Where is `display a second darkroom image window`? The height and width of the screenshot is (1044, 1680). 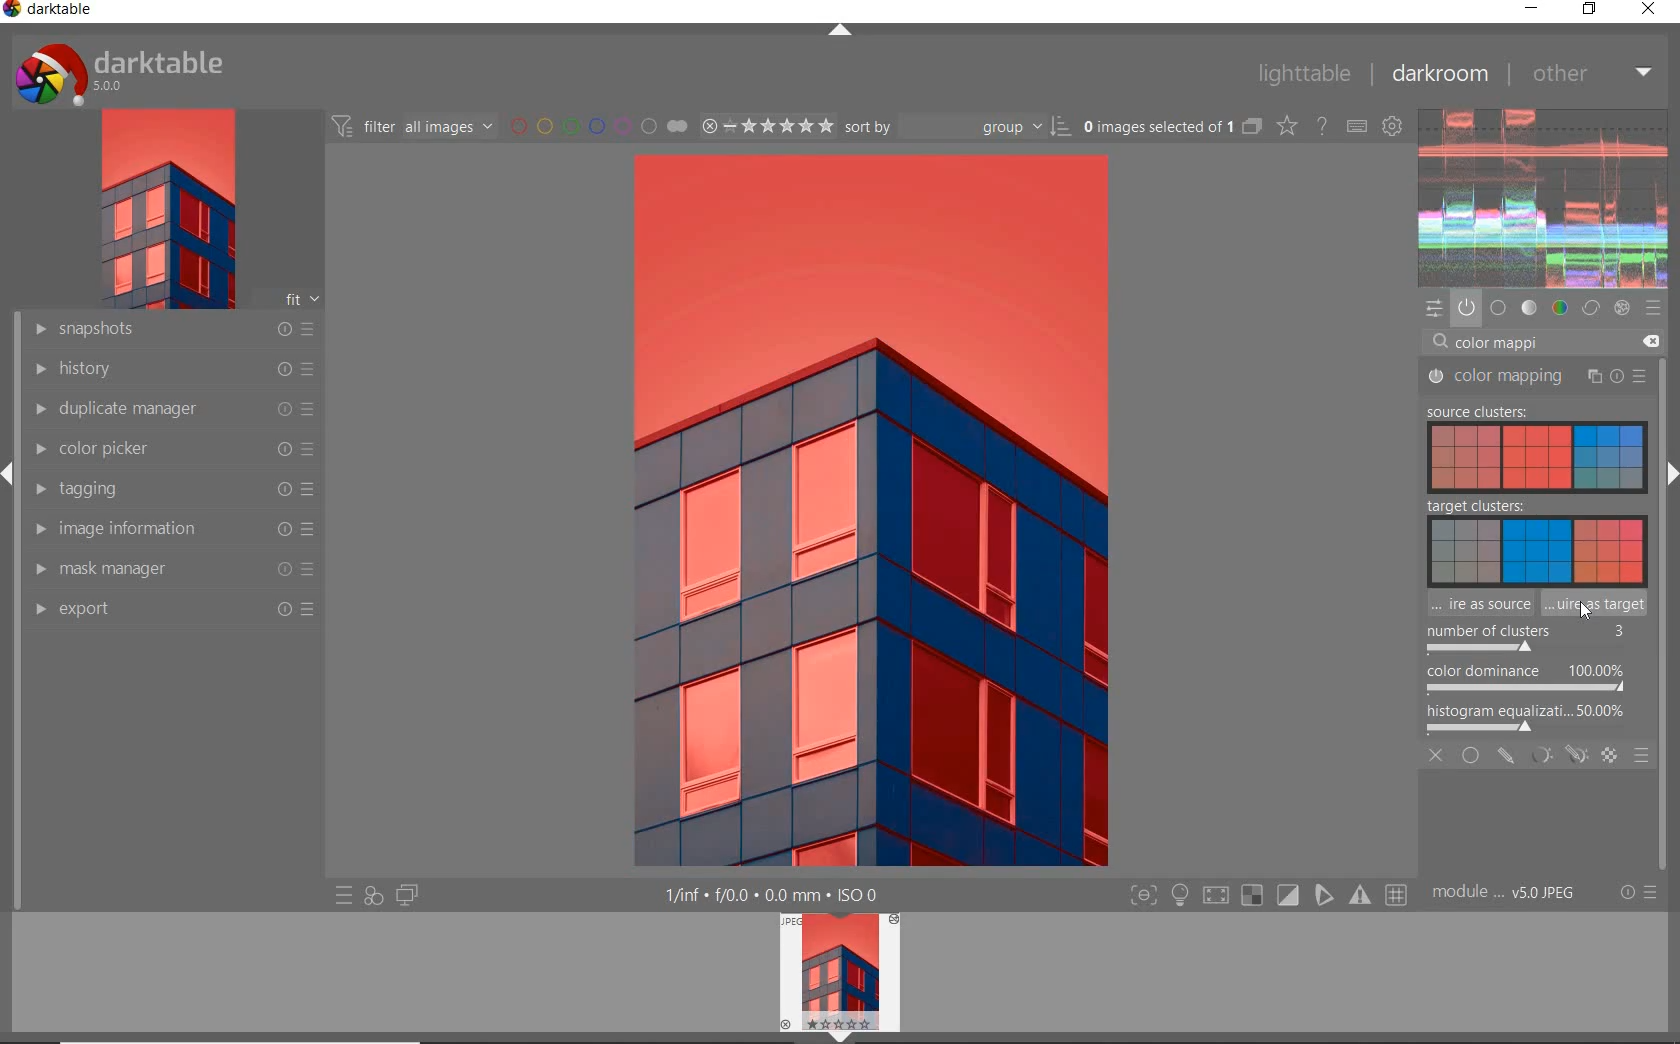
display a second darkroom image window is located at coordinates (404, 898).